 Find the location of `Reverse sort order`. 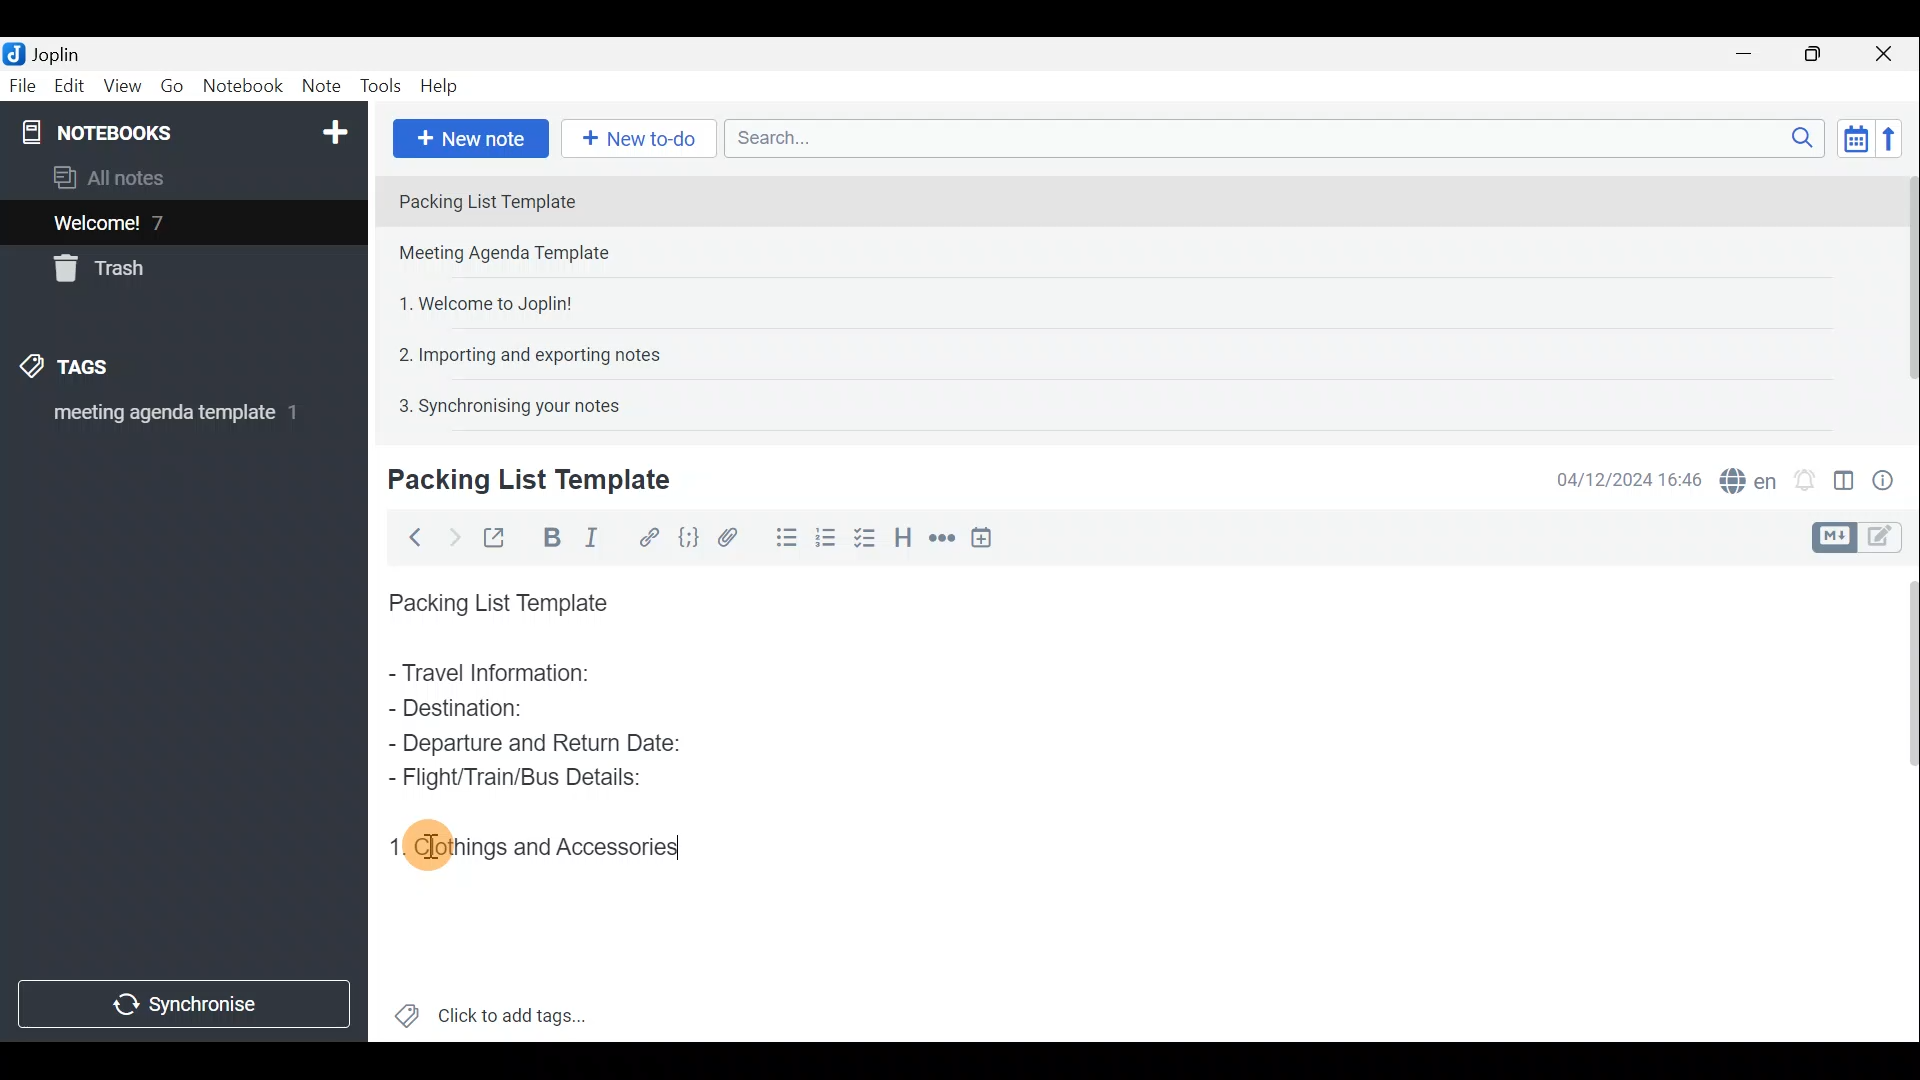

Reverse sort order is located at coordinates (1896, 137).